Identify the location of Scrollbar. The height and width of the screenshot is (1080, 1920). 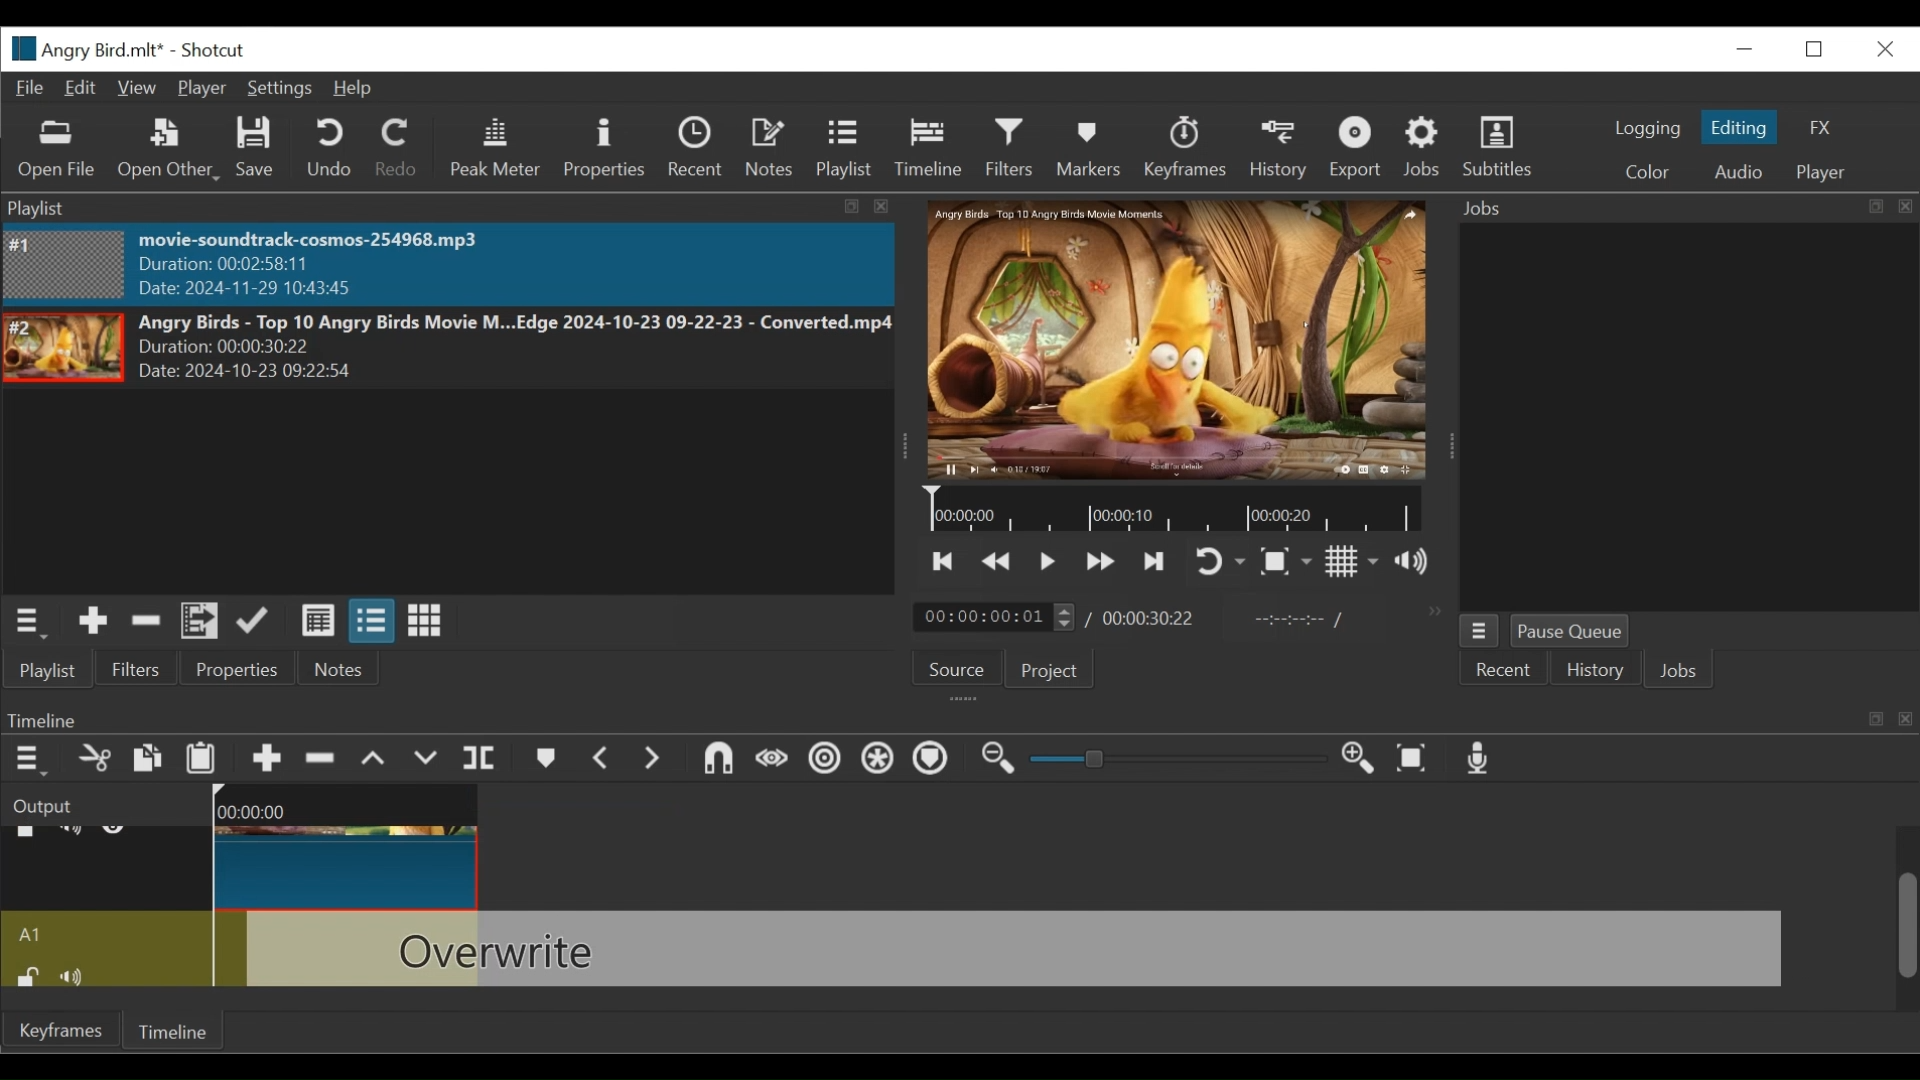
(1907, 904).